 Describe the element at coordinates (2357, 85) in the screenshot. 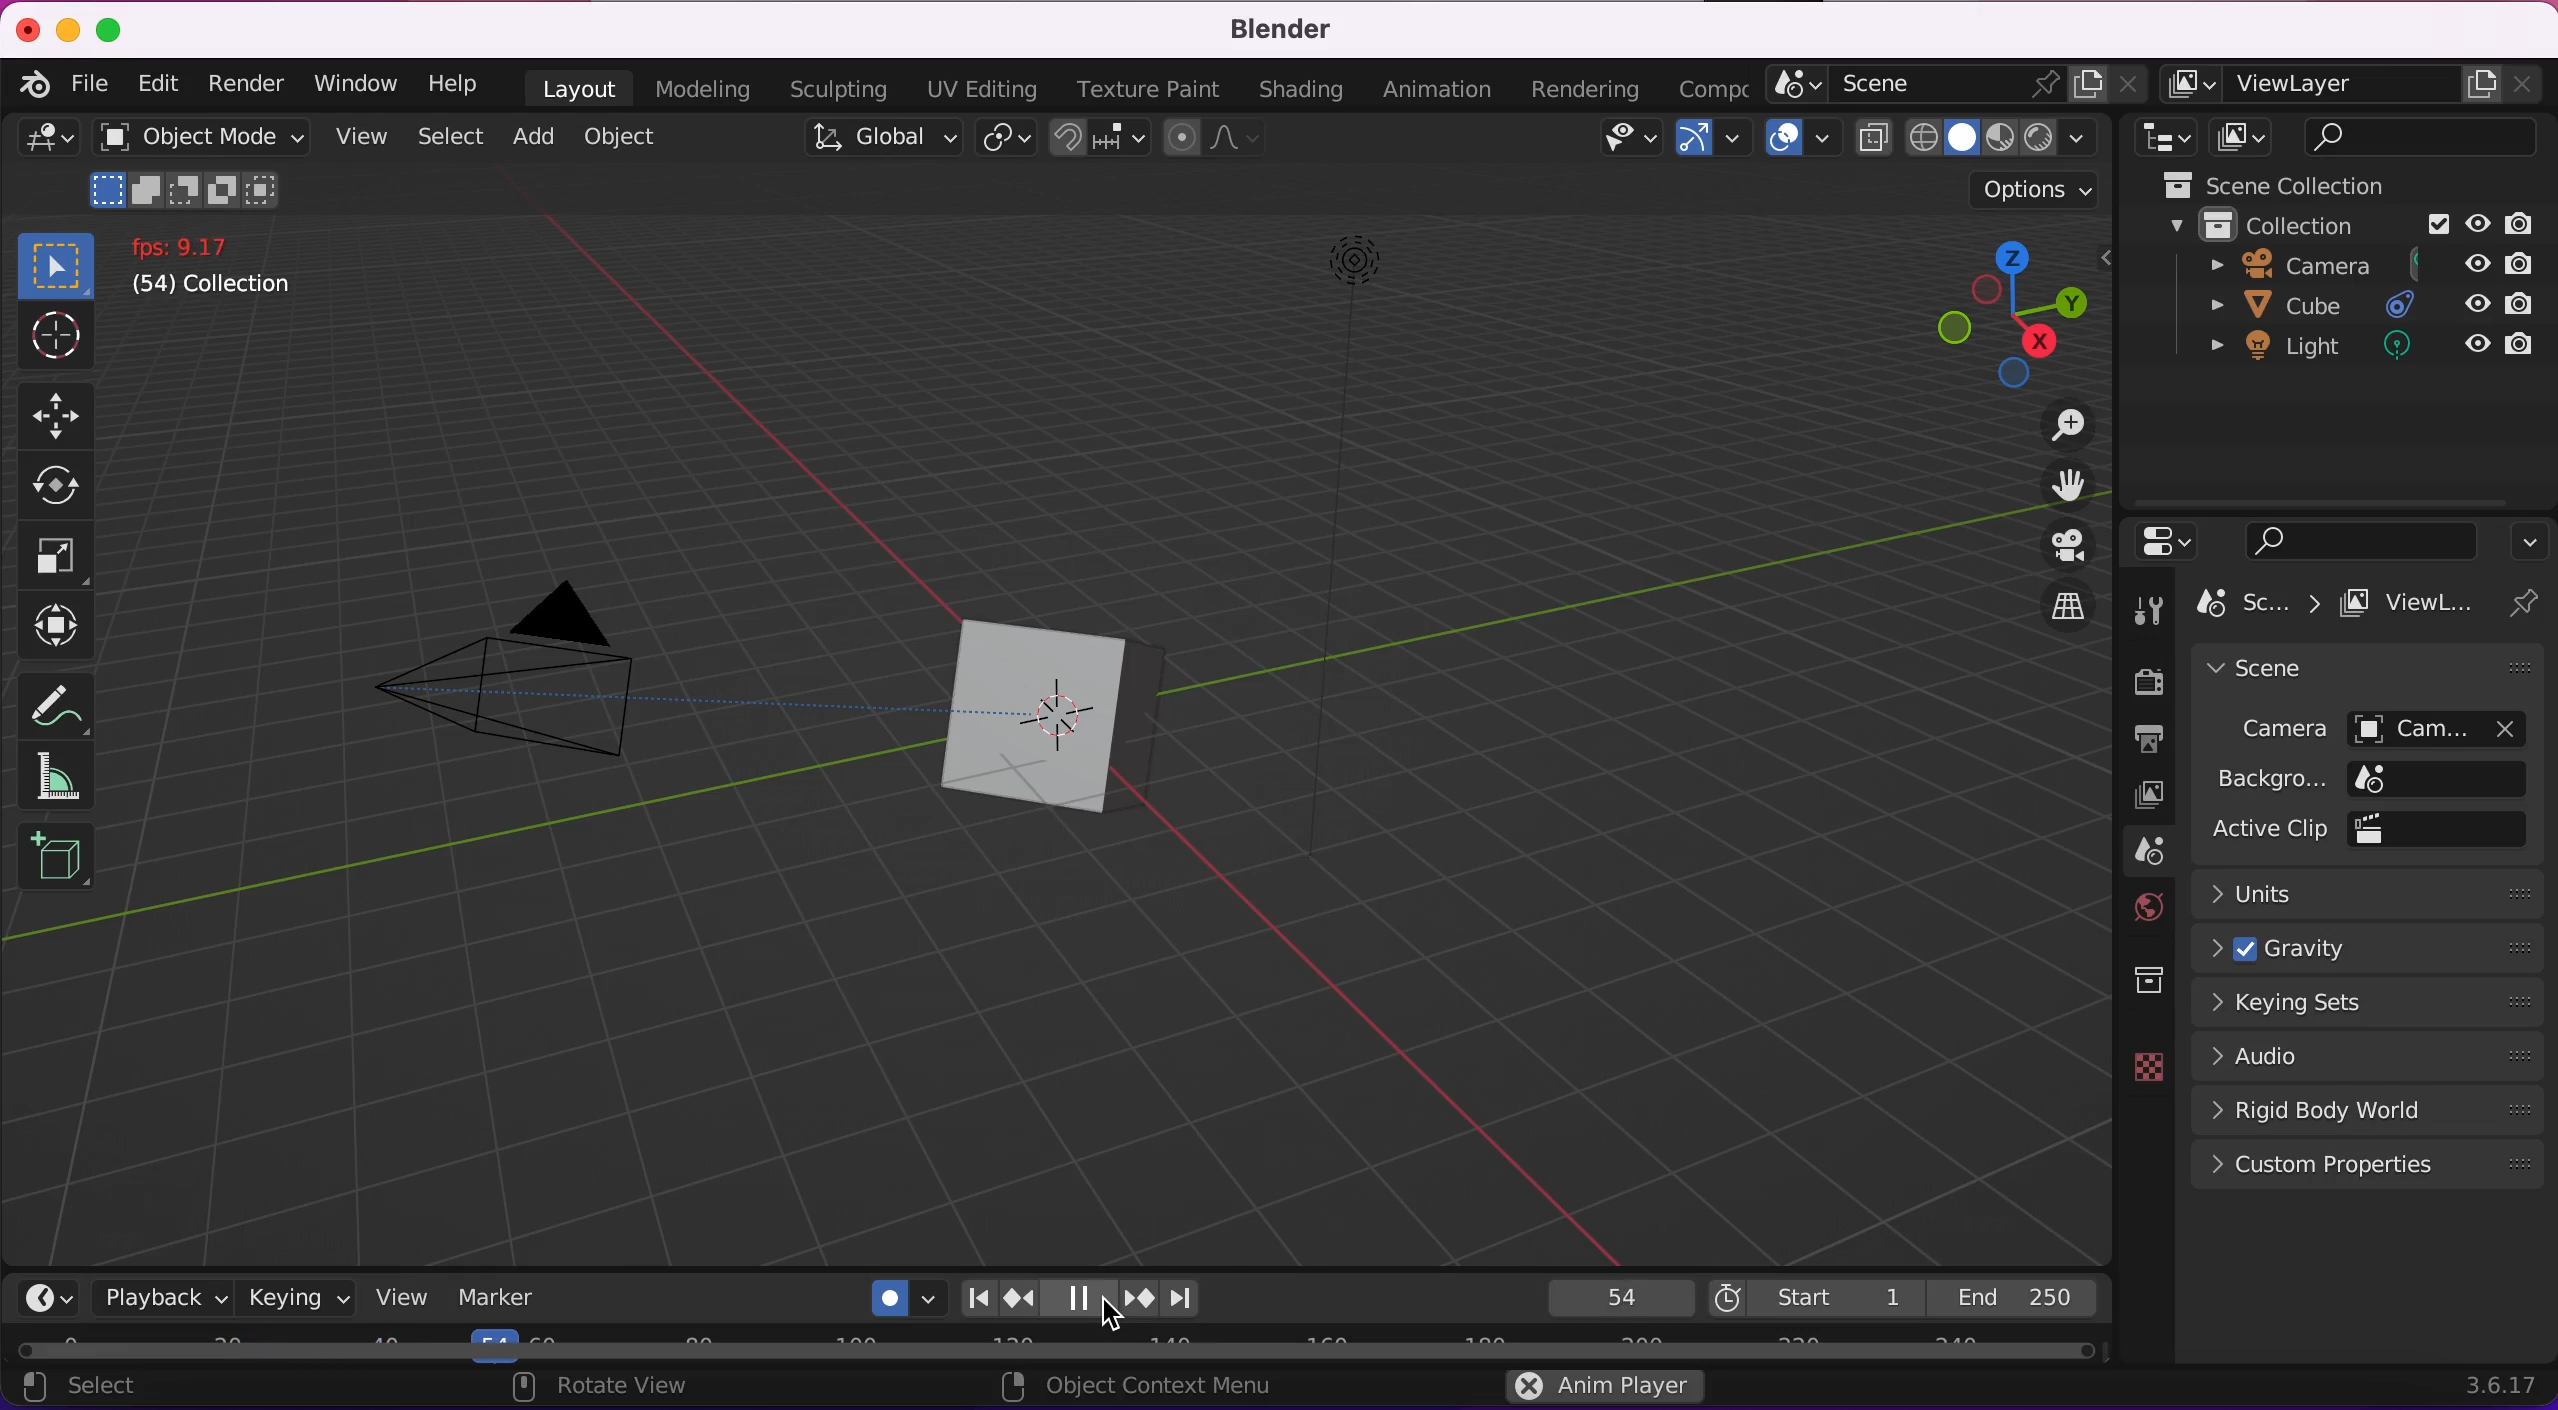

I see `viewlayer` at that location.